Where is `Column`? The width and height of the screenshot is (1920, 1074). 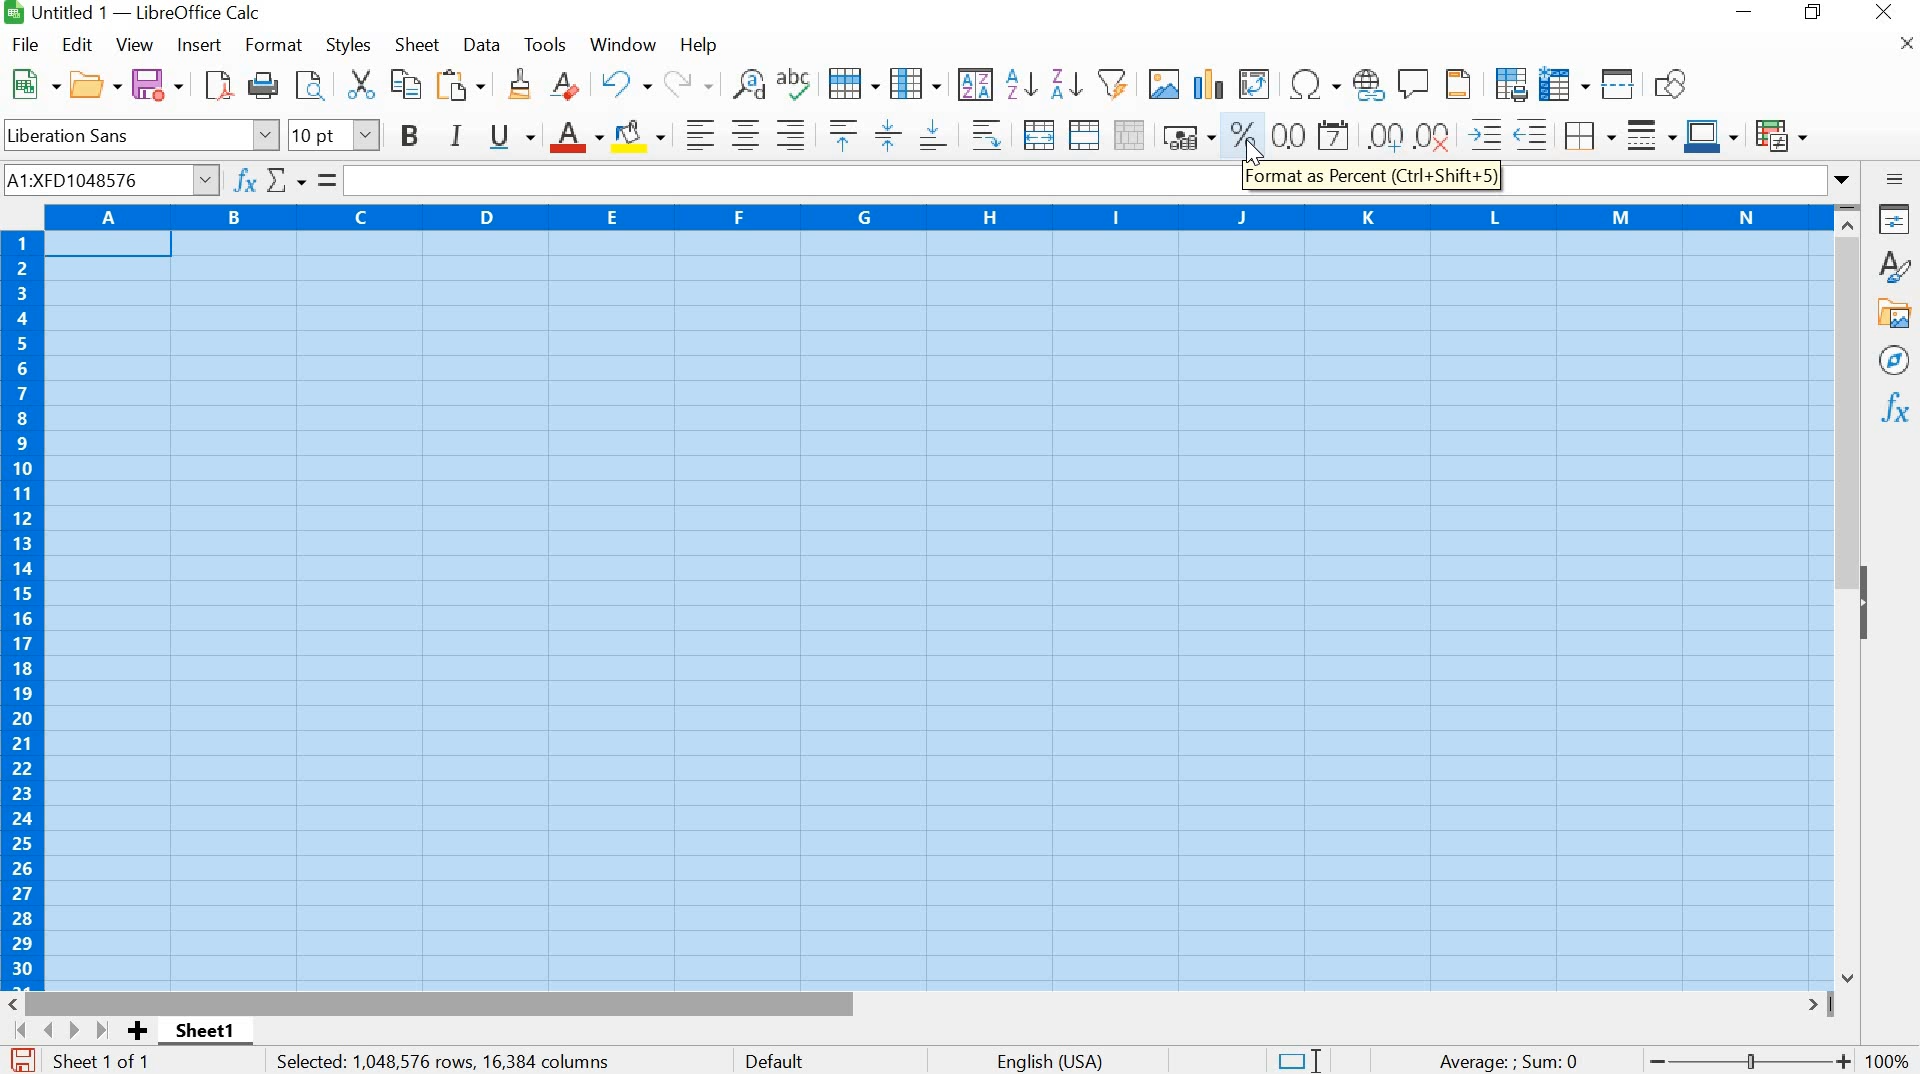 Column is located at coordinates (916, 86).